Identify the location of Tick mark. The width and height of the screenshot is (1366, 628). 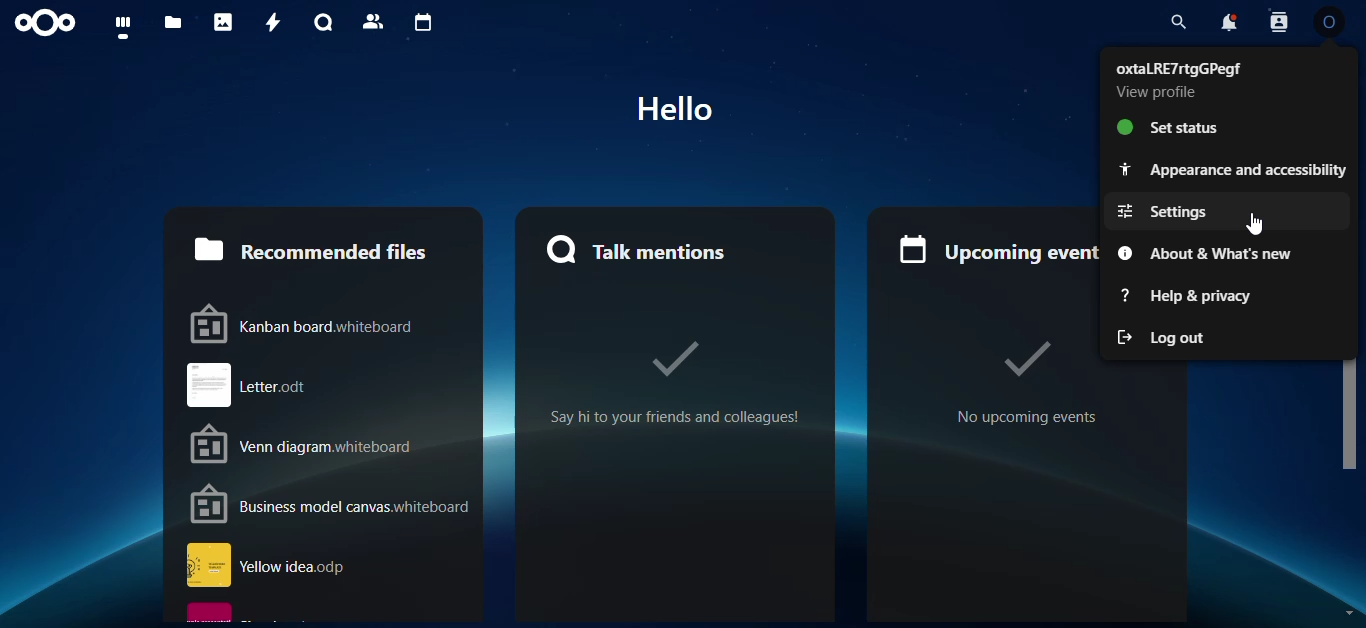
(675, 360).